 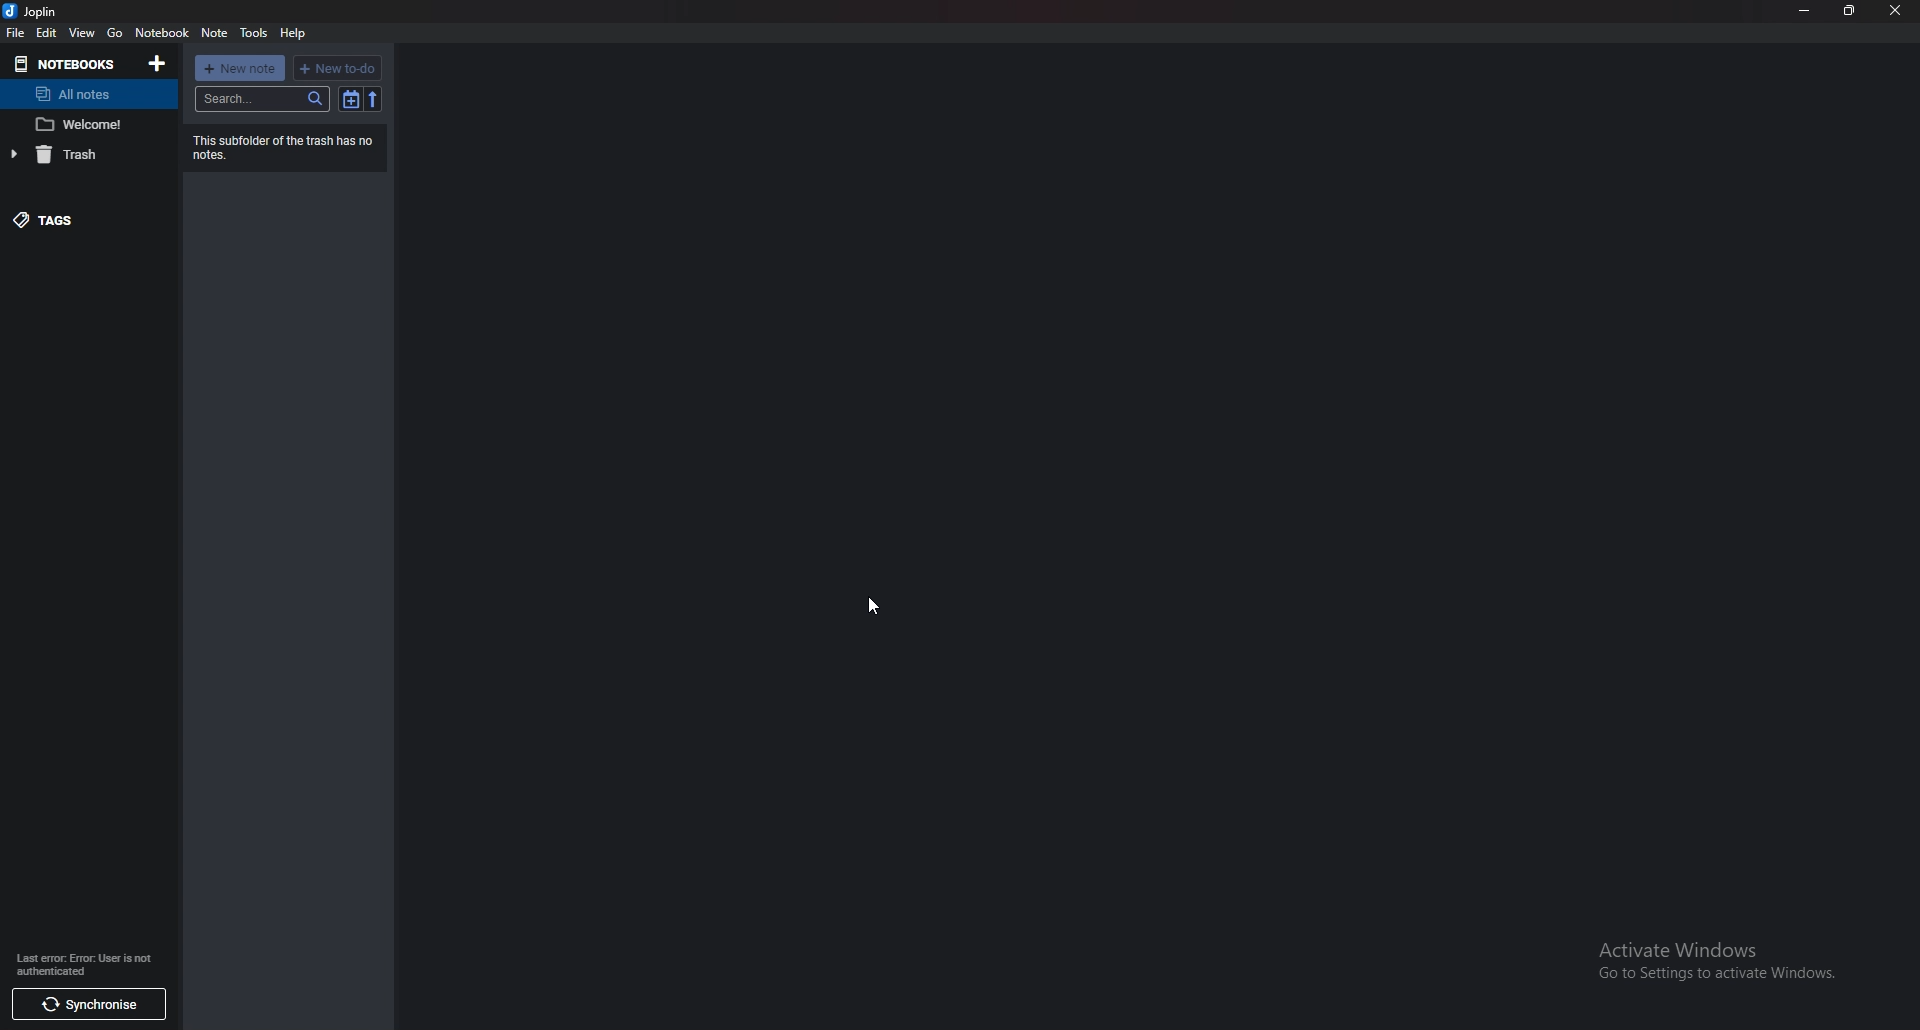 What do you see at coordinates (338, 69) in the screenshot?
I see `new todo` at bounding box center [338, 69].